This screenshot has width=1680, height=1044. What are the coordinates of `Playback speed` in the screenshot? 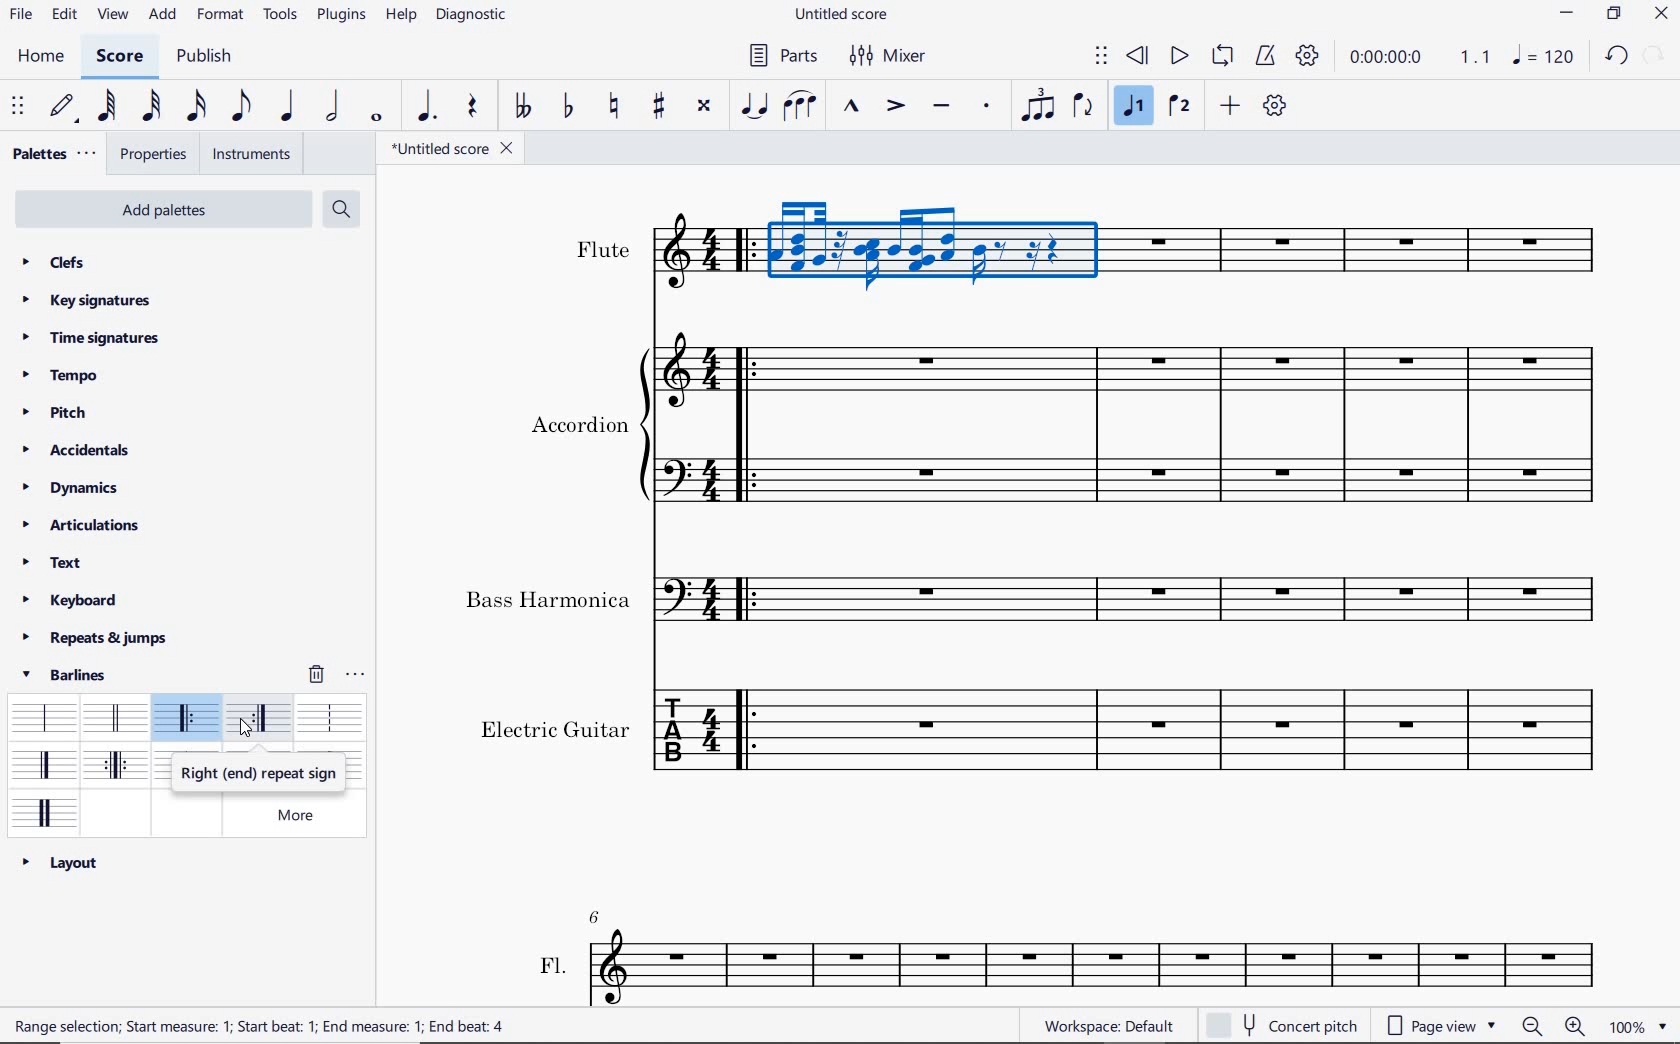 It's located at (1477, 57).